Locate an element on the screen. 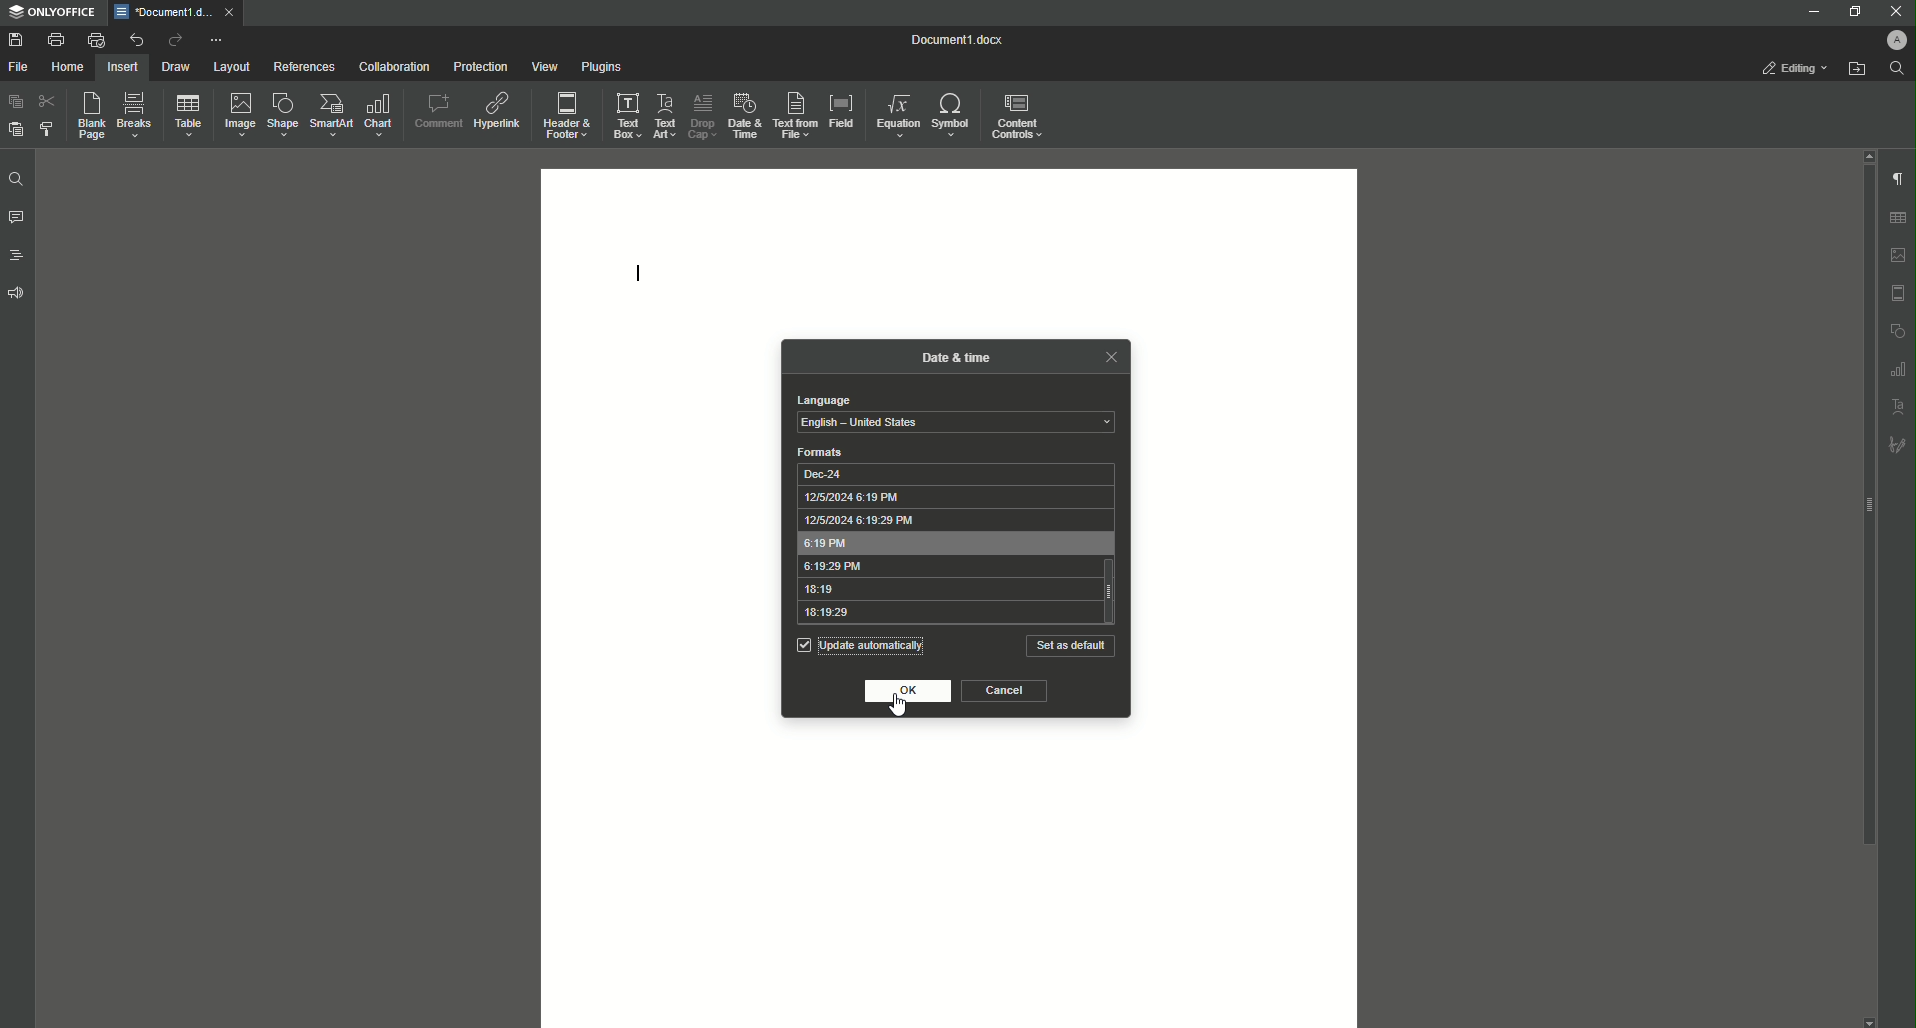 This screenshot has height=1028, width=1916. Breaks is located at coordinates (134, 116).